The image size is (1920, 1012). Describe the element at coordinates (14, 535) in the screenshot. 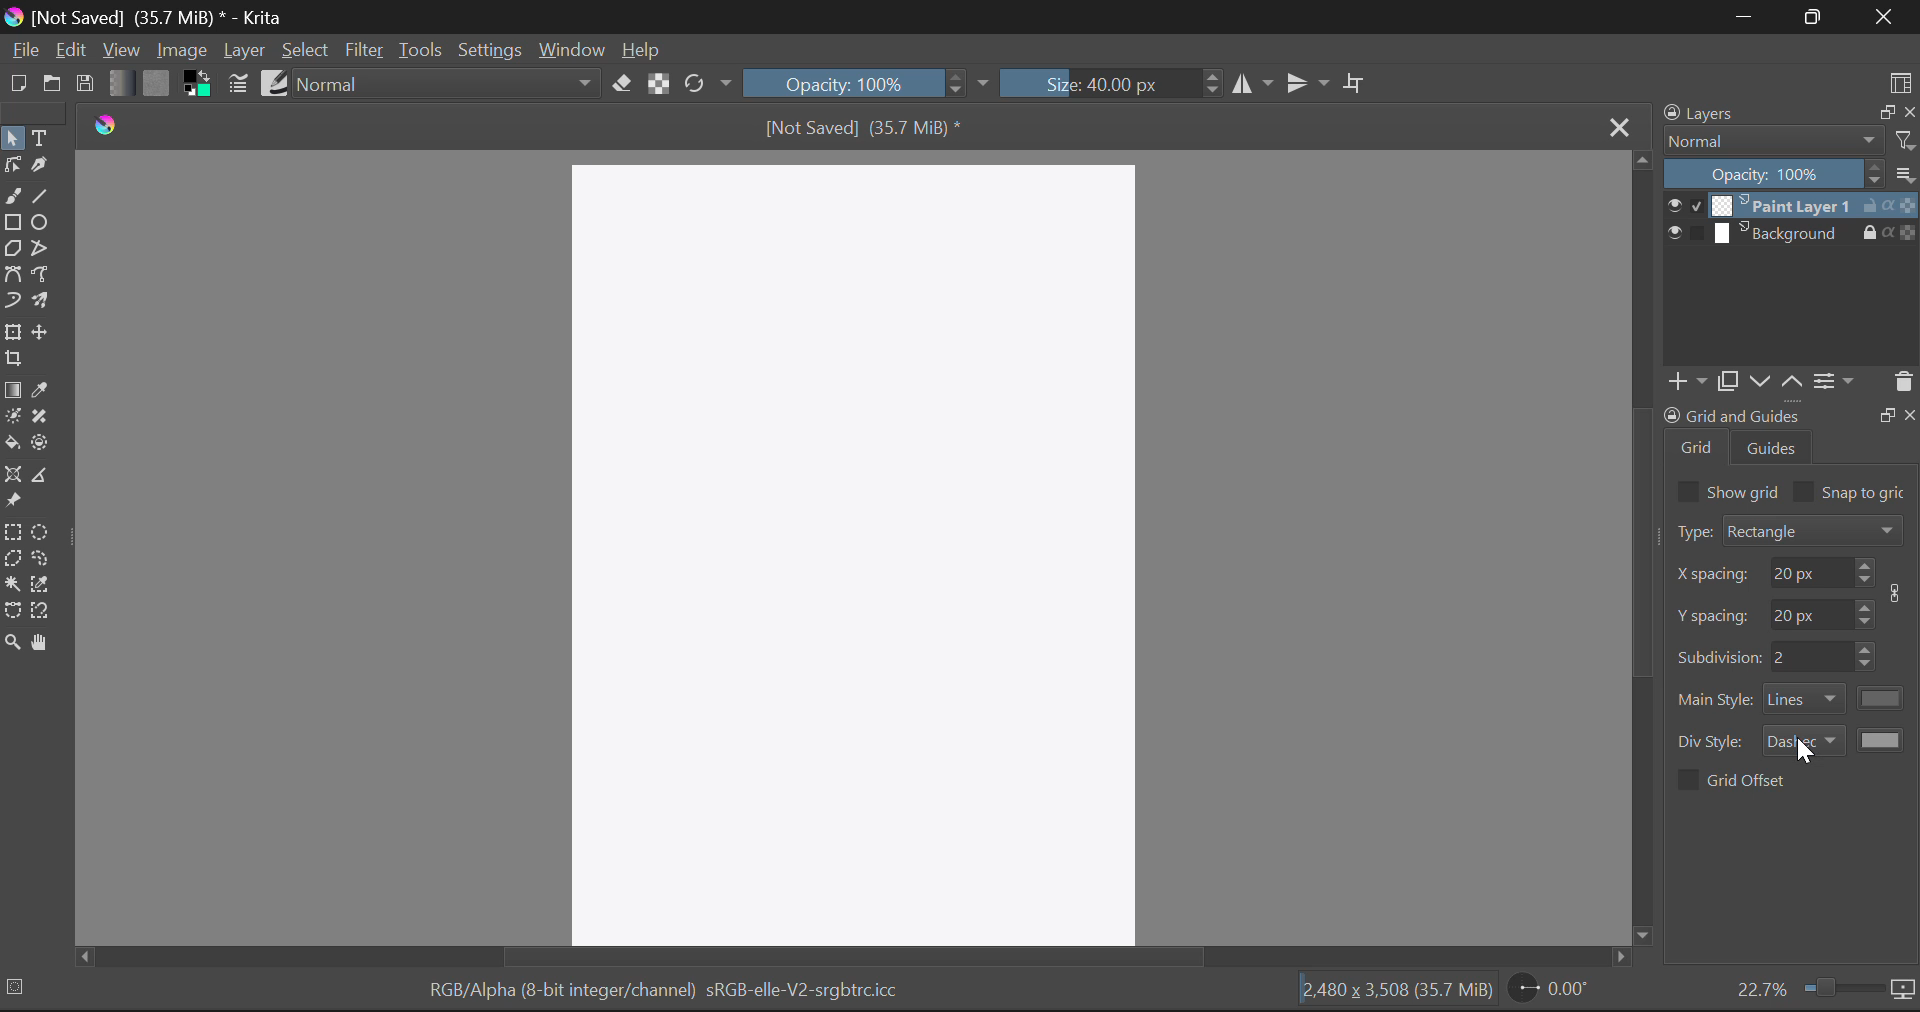

I see `Rectangular Selection` at that location.